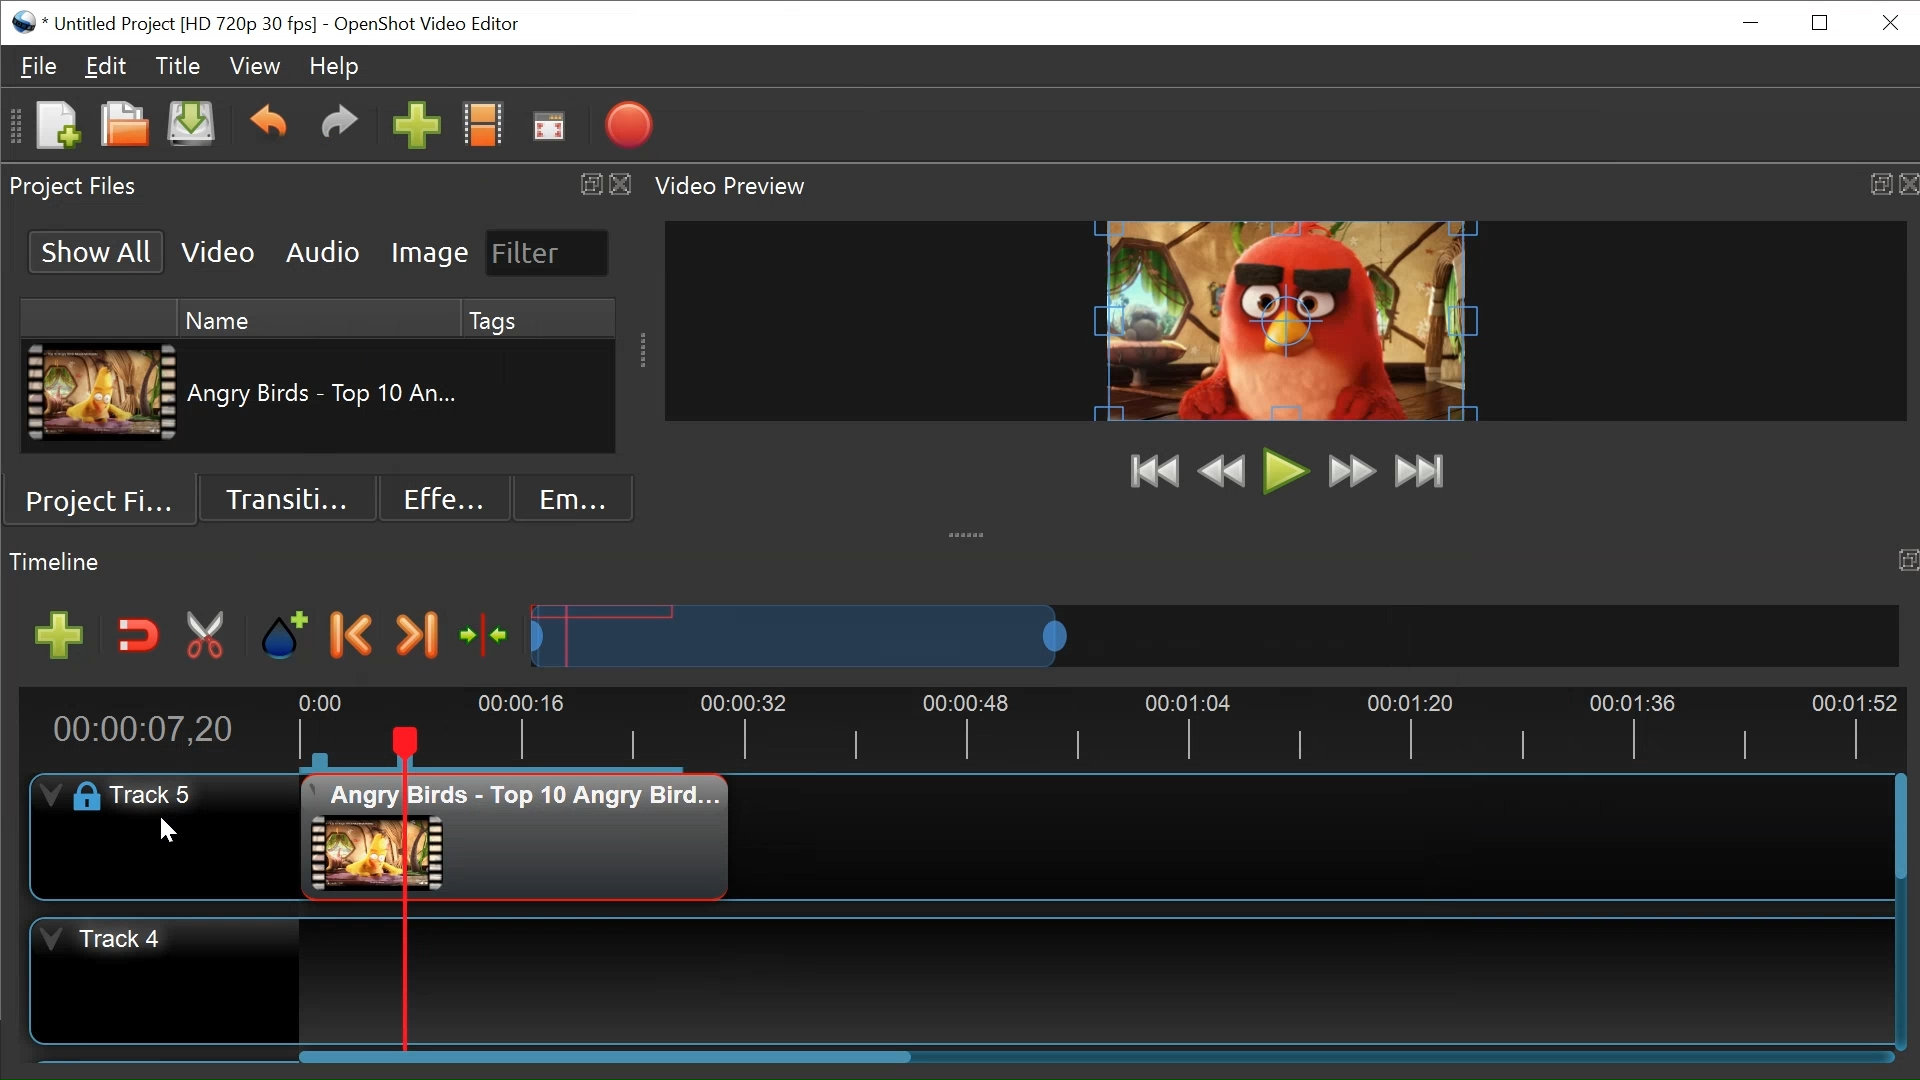 Image resolution: width=1920 pixels, height=1080 pixels. What do you see at coordinates (484, 128) in the screenshot?
I see `Chooses Profile` at bounding box center [484, 128].